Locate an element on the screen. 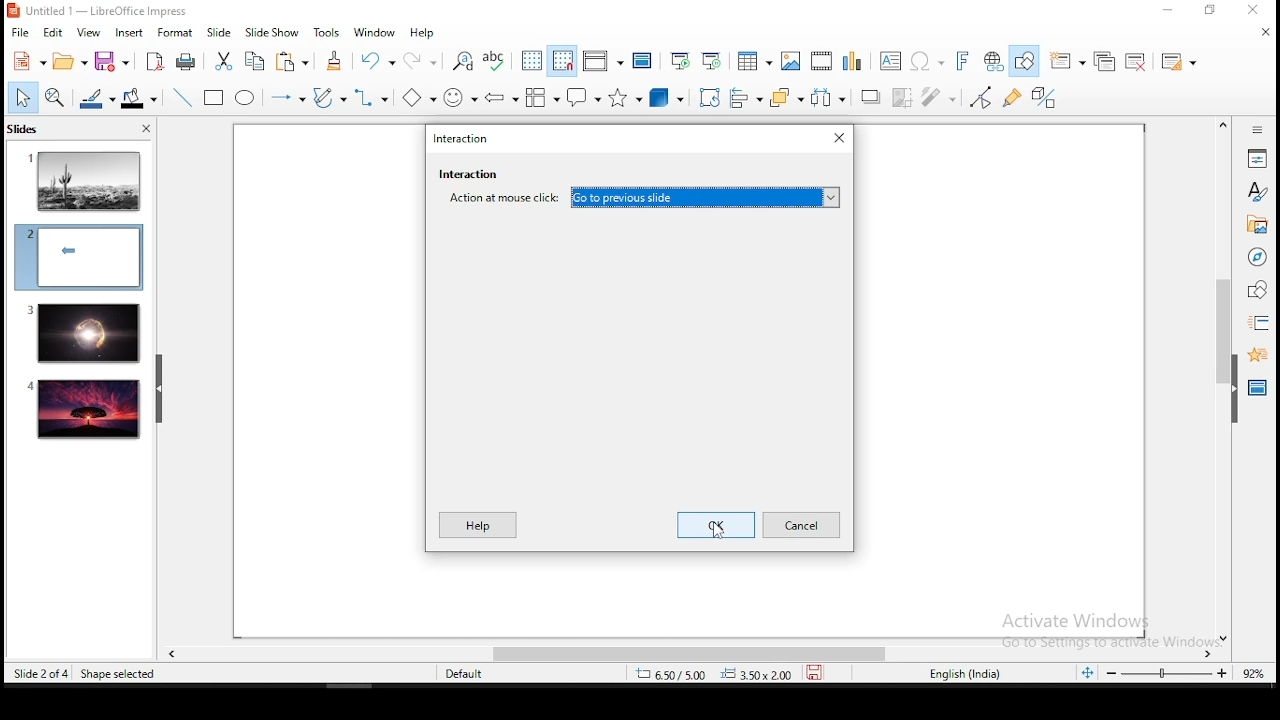 This screenshot has height=720, width=1280. duplicate slide is located at coordinates (1106, 62).